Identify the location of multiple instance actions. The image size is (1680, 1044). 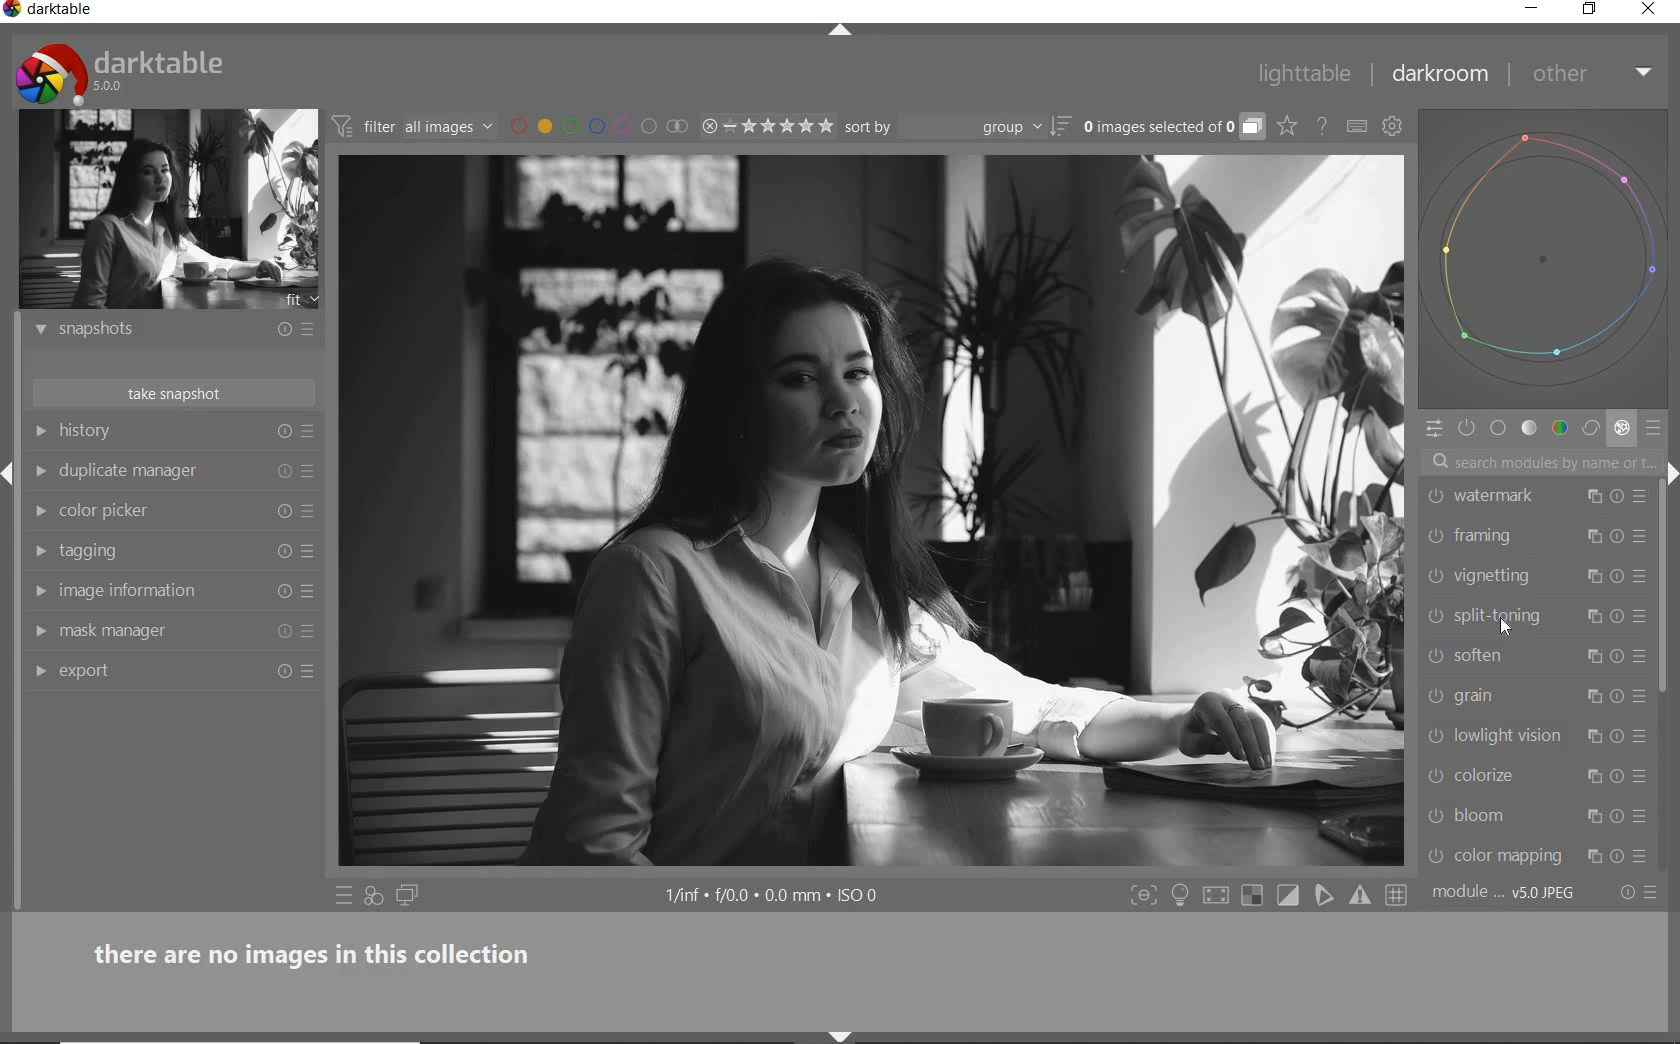
(1592, 816).